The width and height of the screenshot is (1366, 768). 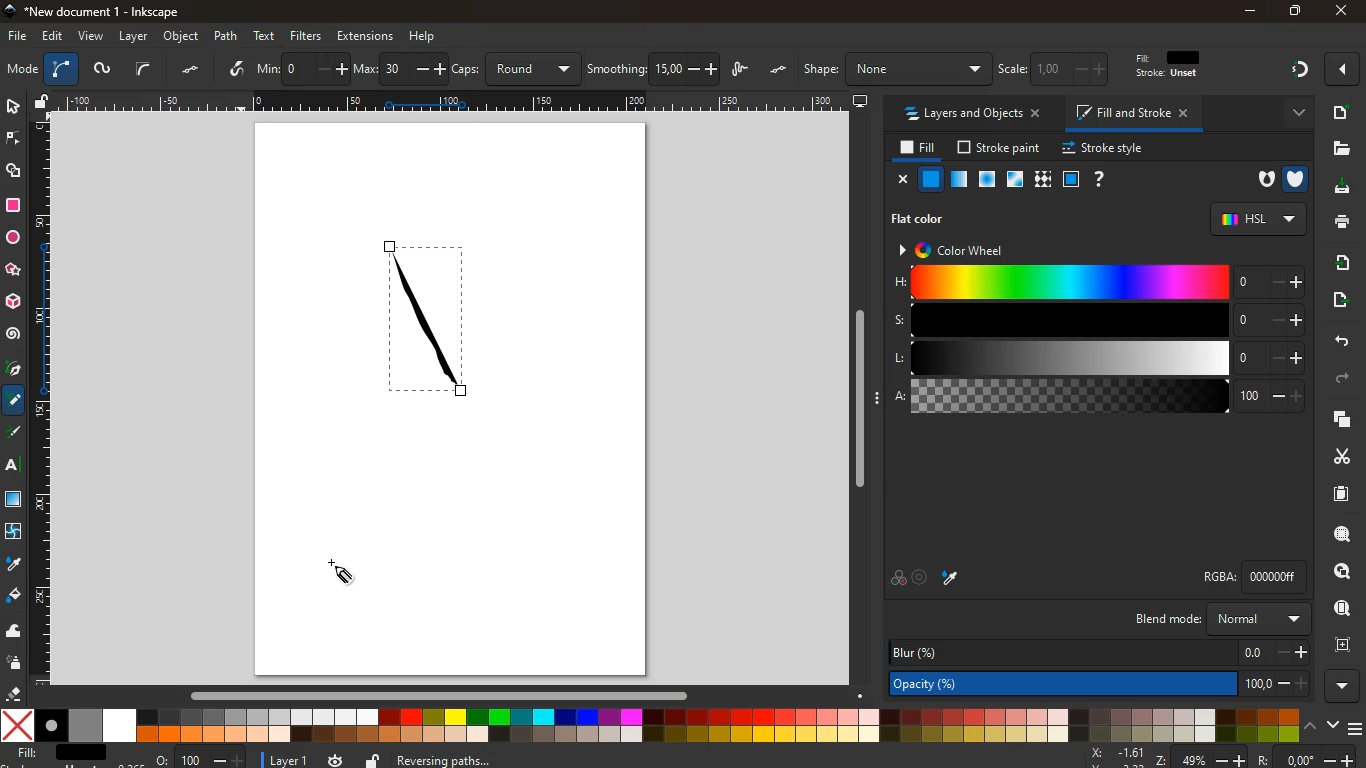 What do you see at coordinates (61, 70) in the screenshot?
I see `curve` at bounding box center [61, 70].